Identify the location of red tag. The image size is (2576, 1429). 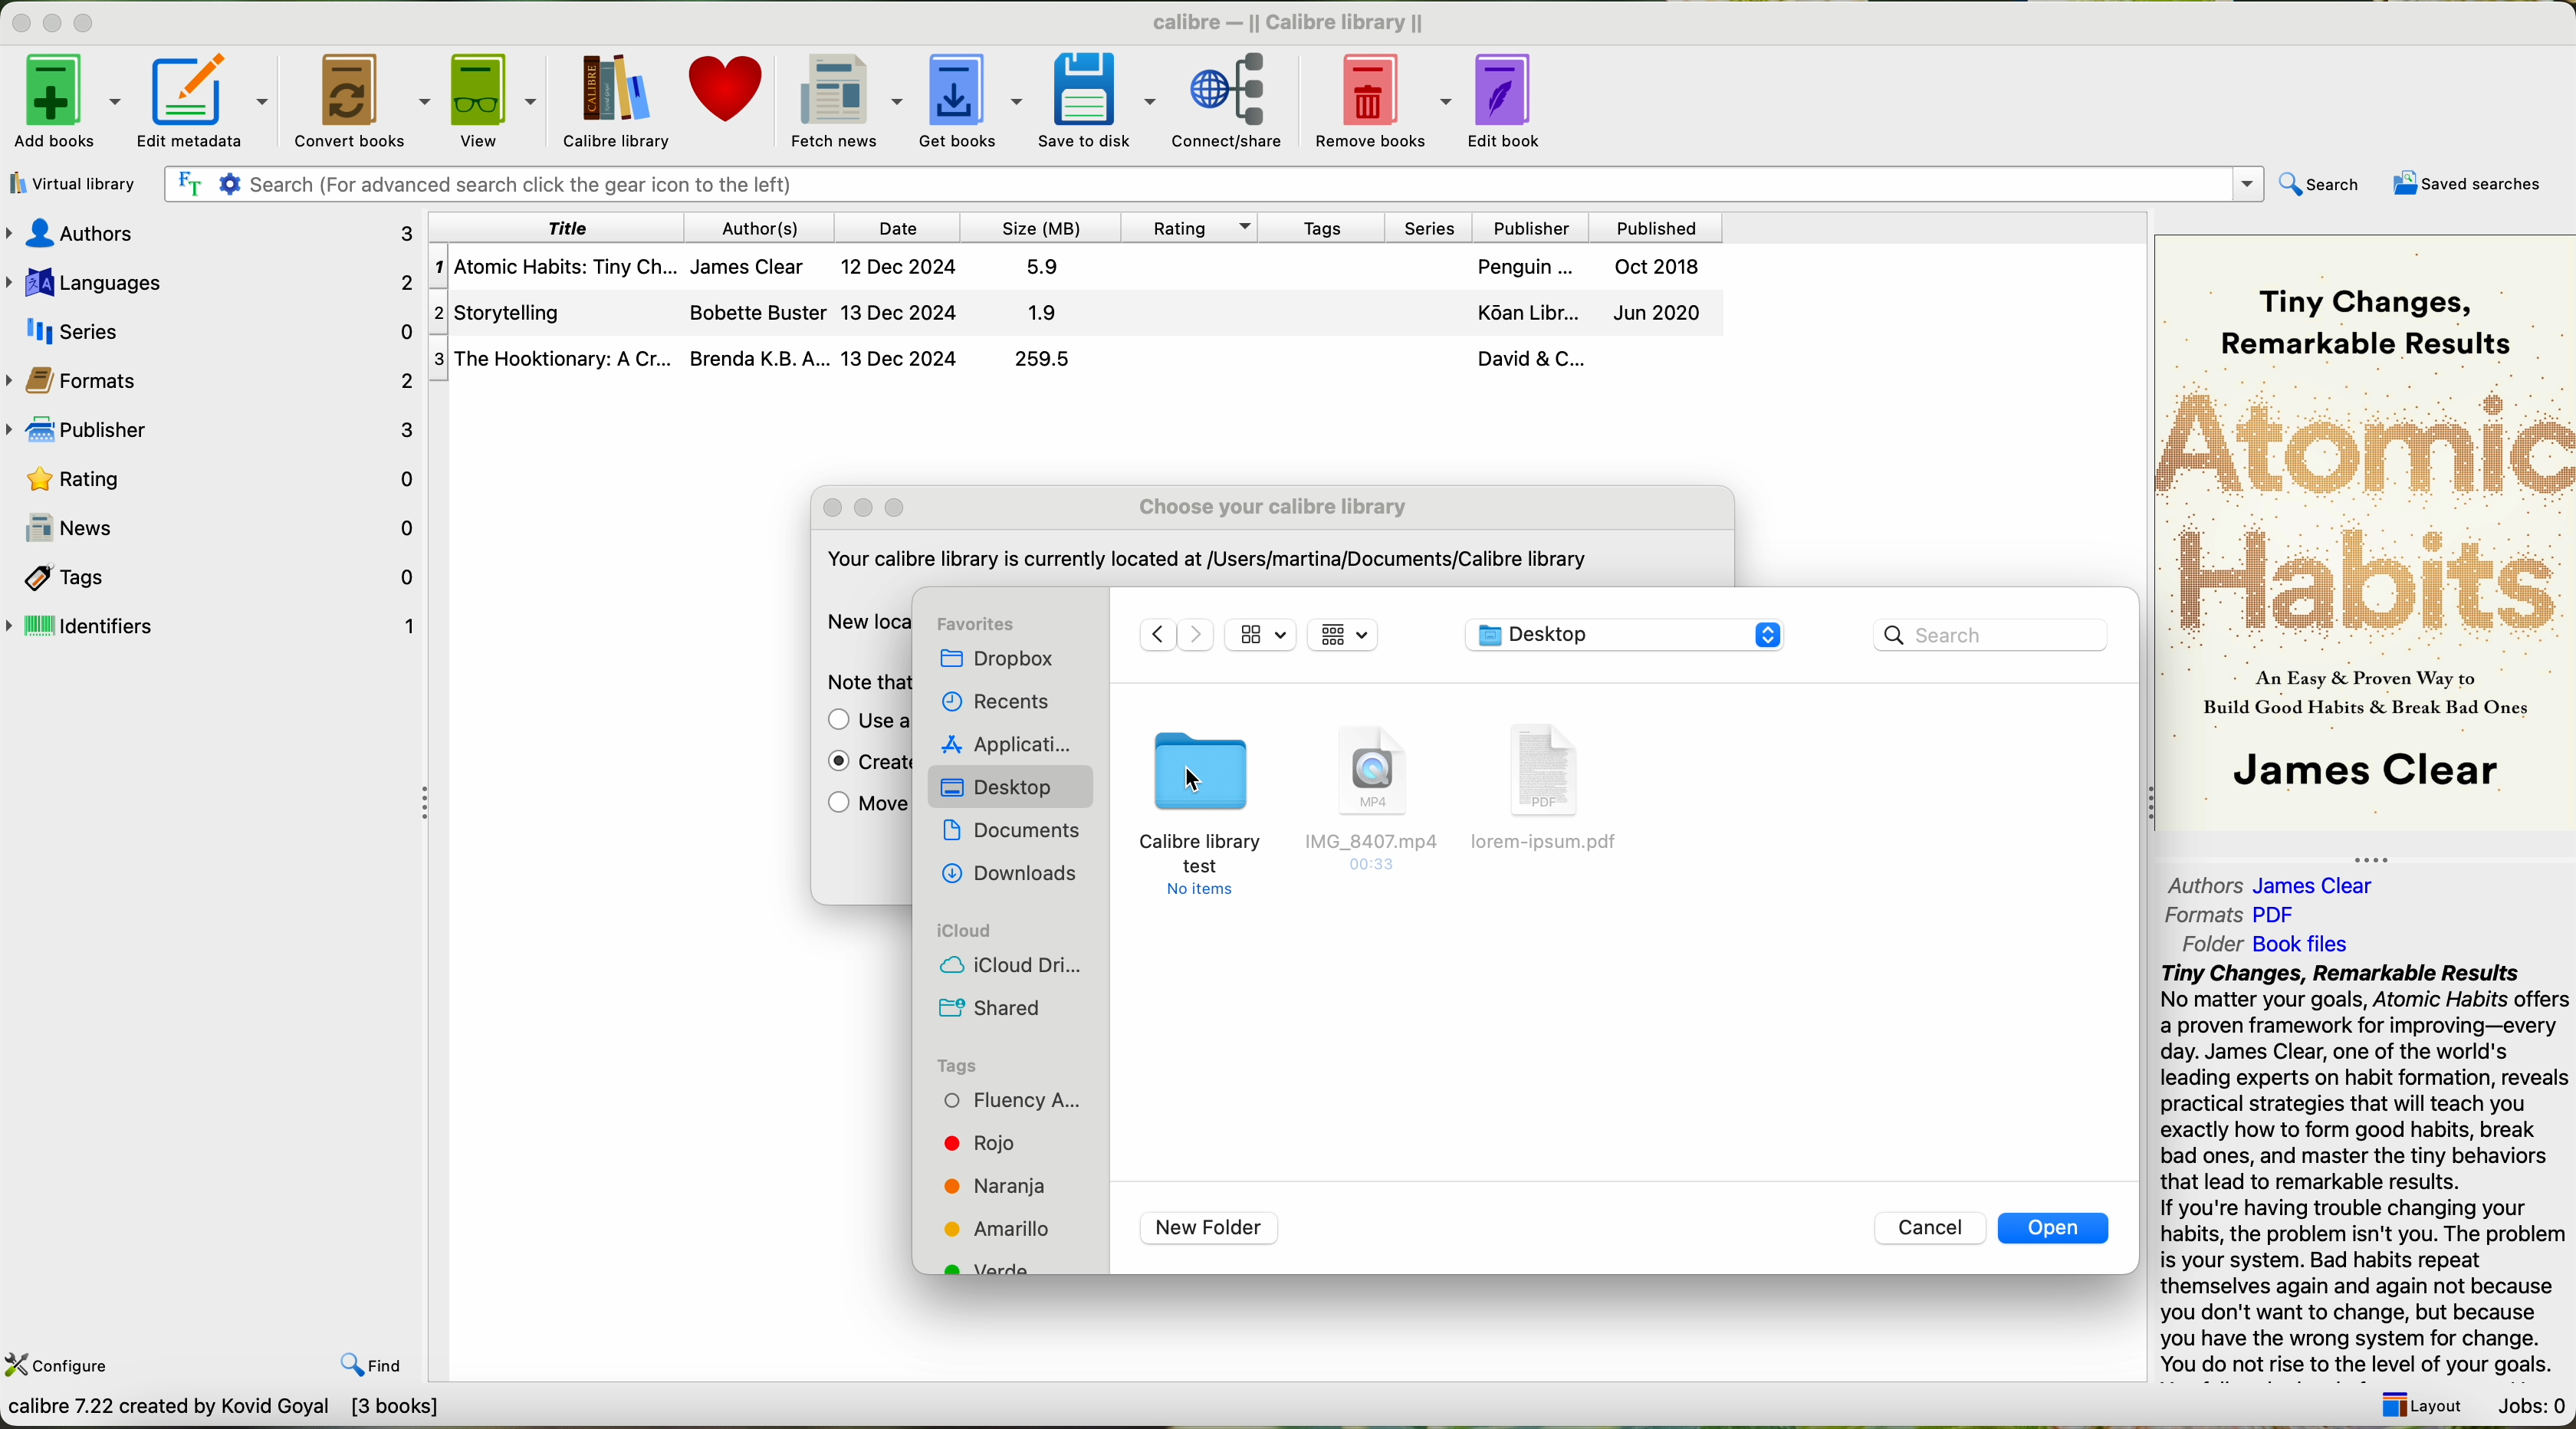
(975, 1143).